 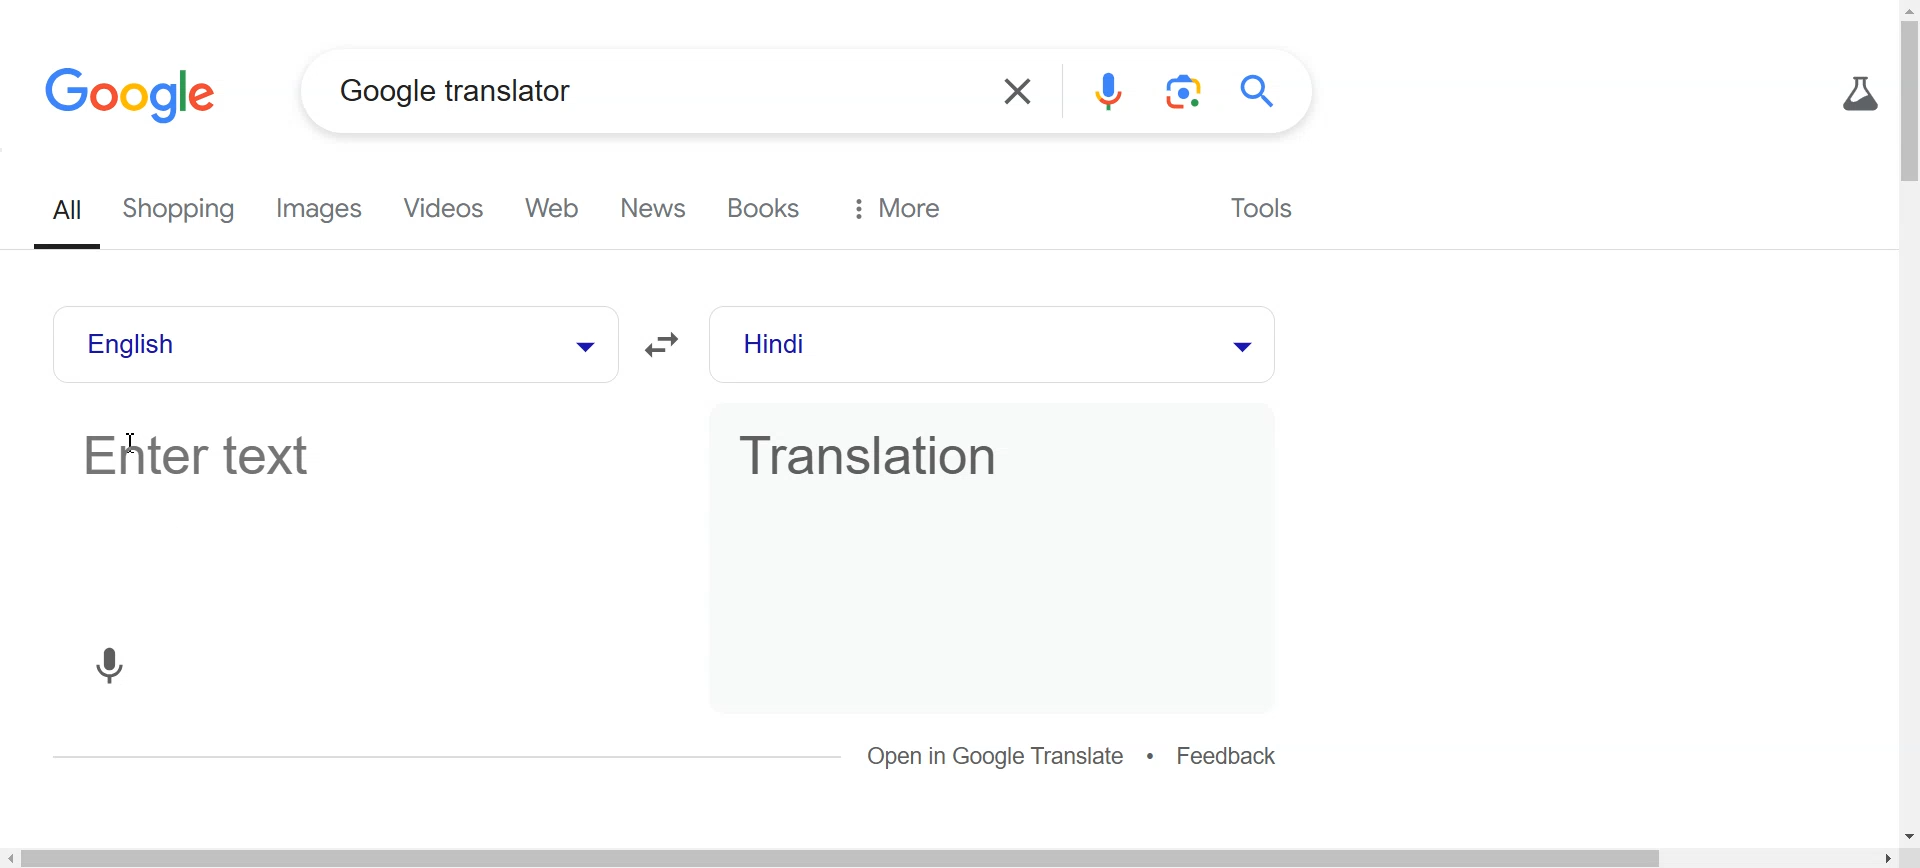 I want to click on Text, so click(x=456, y=90).